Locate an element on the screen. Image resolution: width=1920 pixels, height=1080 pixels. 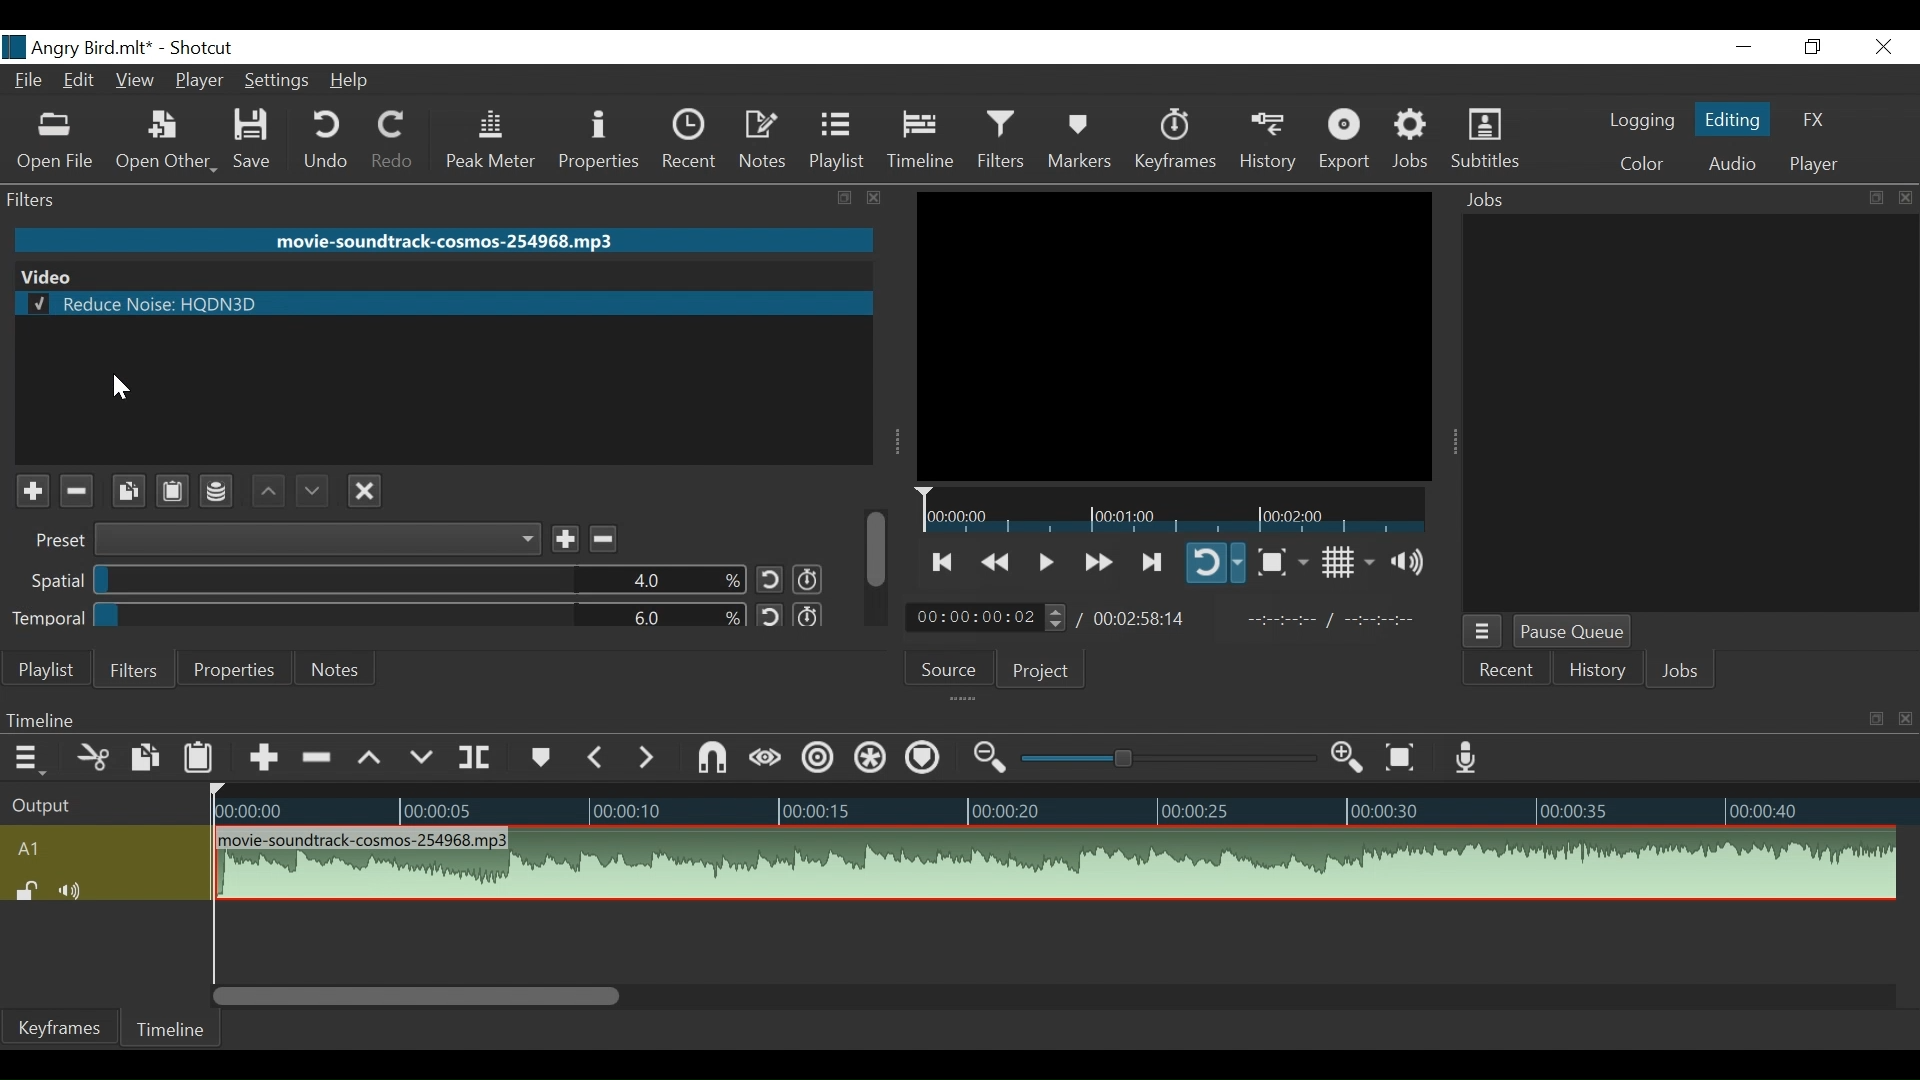
Filters is located at coordinates (1001, 140).